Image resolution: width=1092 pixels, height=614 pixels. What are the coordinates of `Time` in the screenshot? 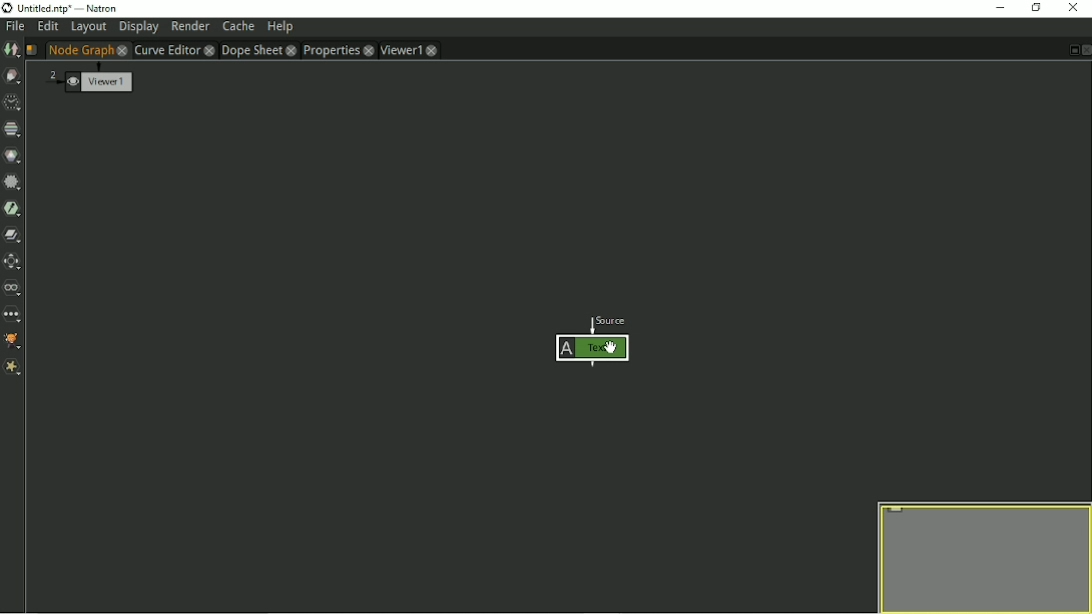 It's located at (12, 103).